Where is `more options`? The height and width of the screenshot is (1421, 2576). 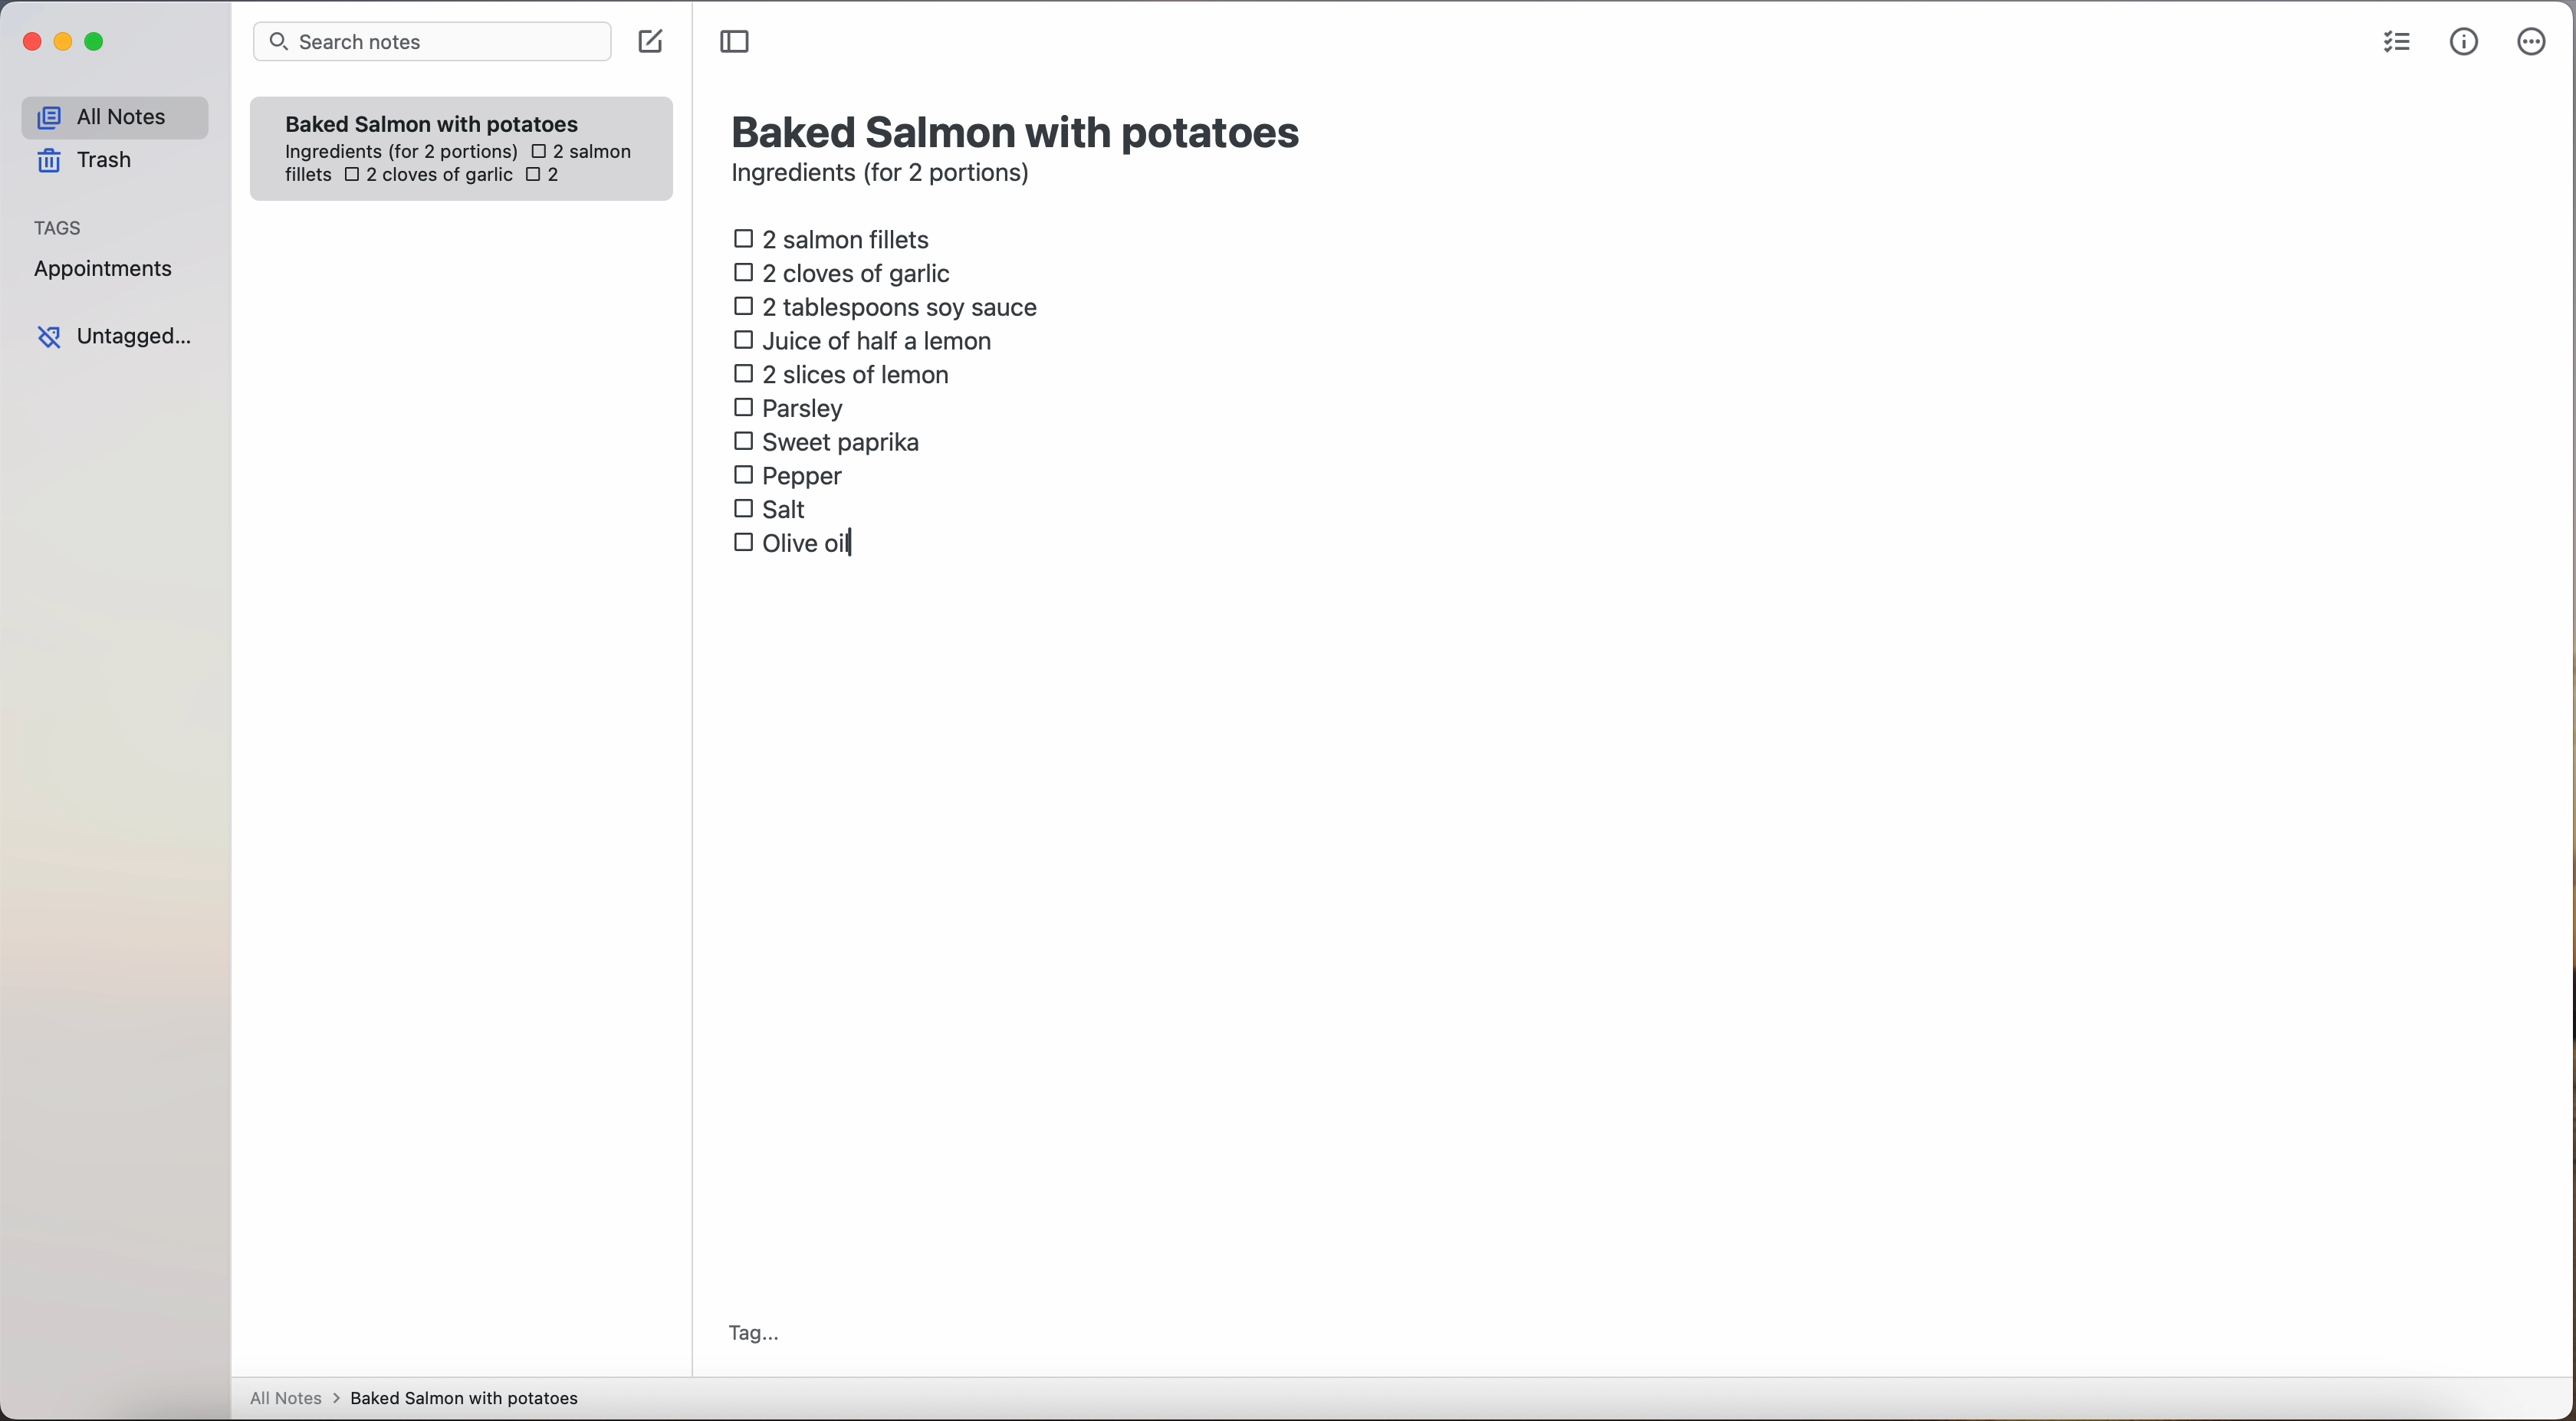 more options is located at coordinates (2536, 43).